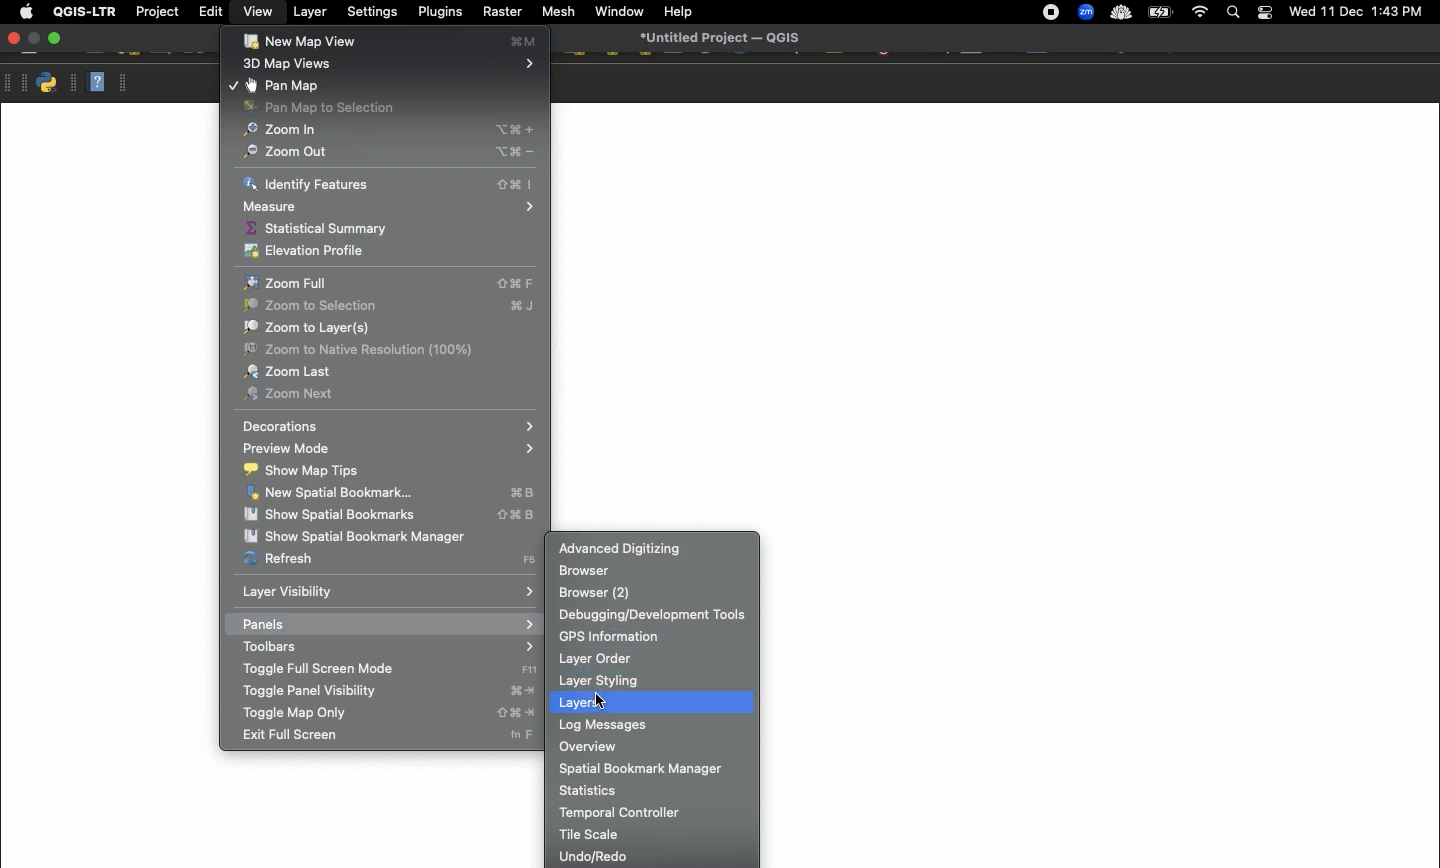 The width and height of the screenshot is (1440, 868). I want to click on Mesh, so click(557, 11).